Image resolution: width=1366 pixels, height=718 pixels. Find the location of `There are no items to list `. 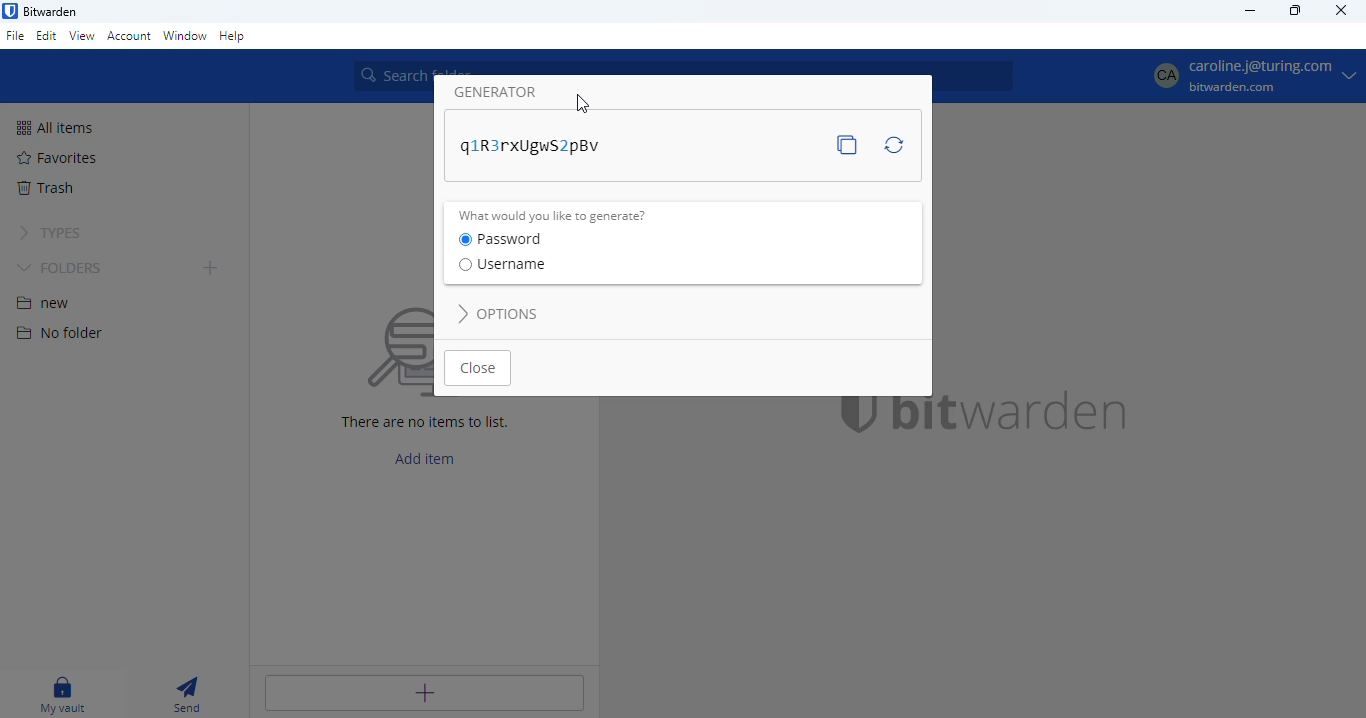

There are no items to list  is located at coordinates (432, 424).